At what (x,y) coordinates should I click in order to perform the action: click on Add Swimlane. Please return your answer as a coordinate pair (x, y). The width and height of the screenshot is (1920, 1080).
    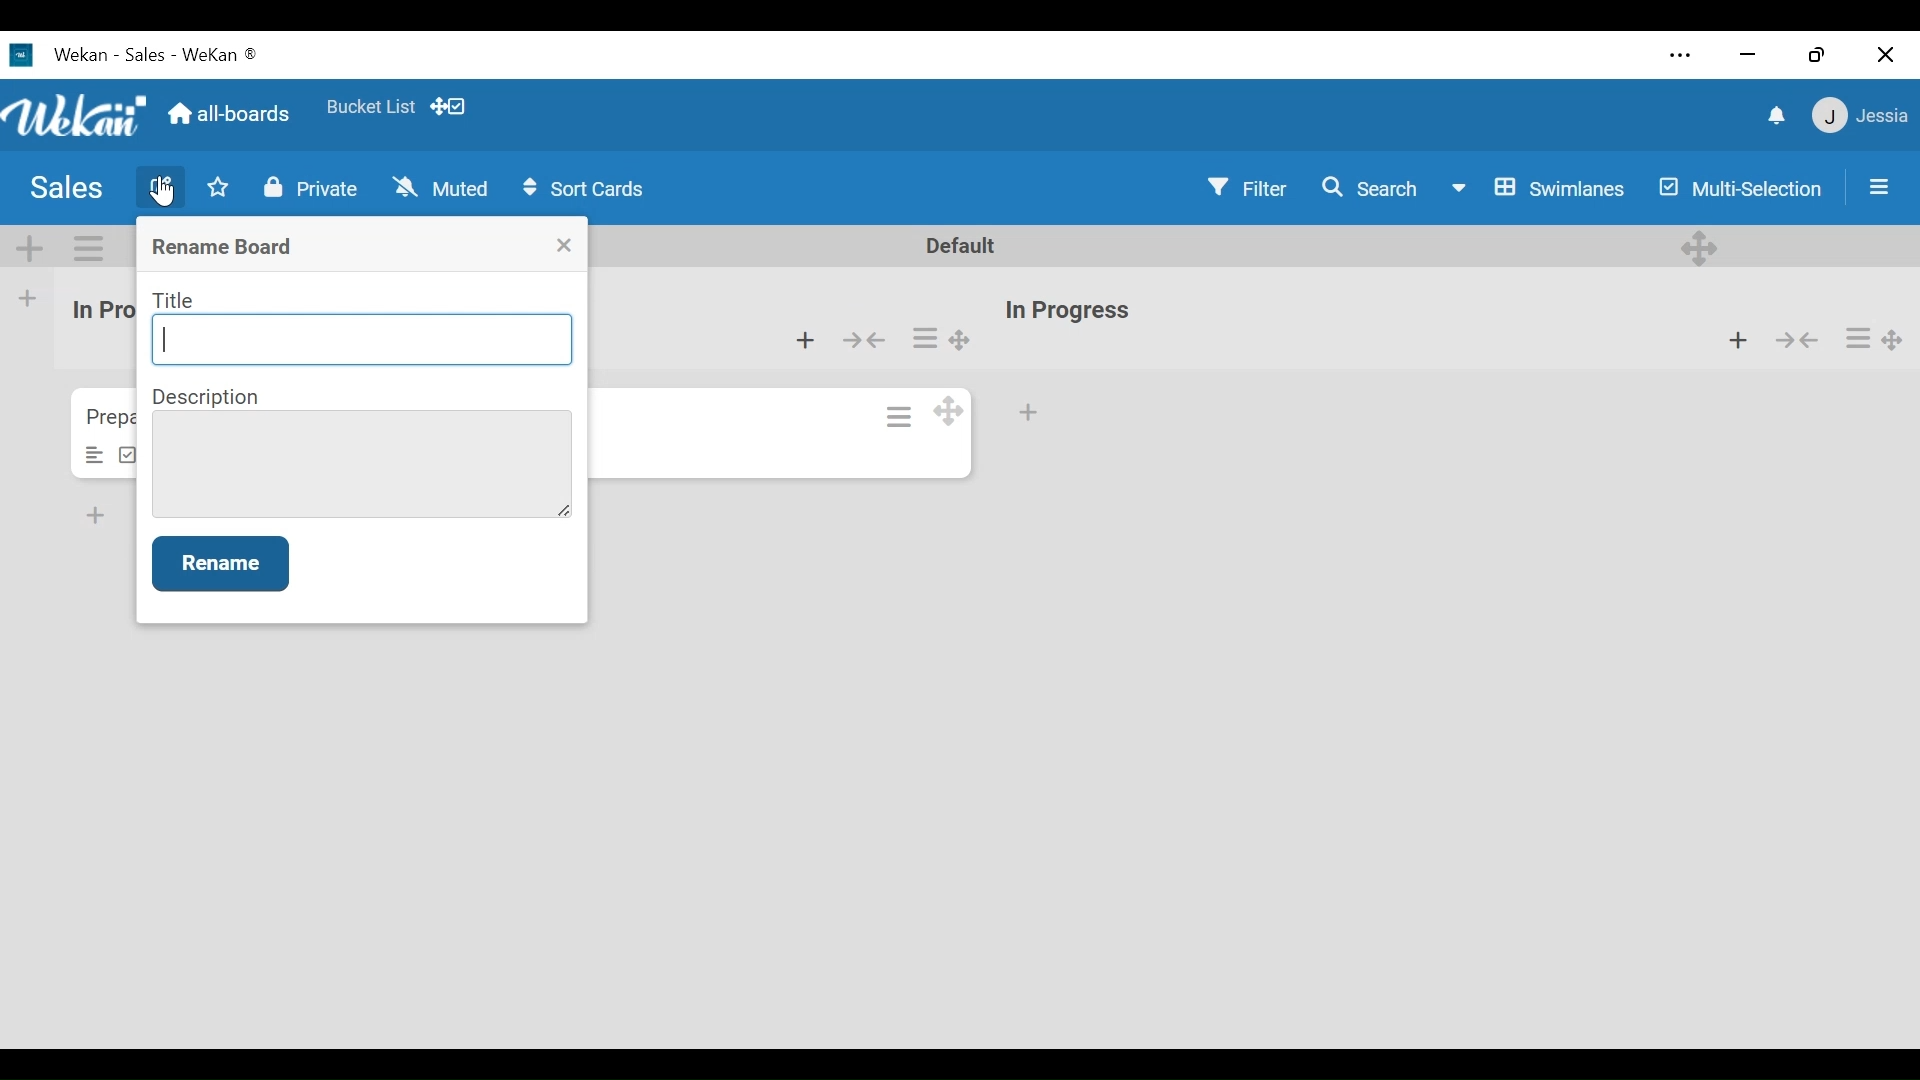
    Looking at the image, I should click on (27, 247).